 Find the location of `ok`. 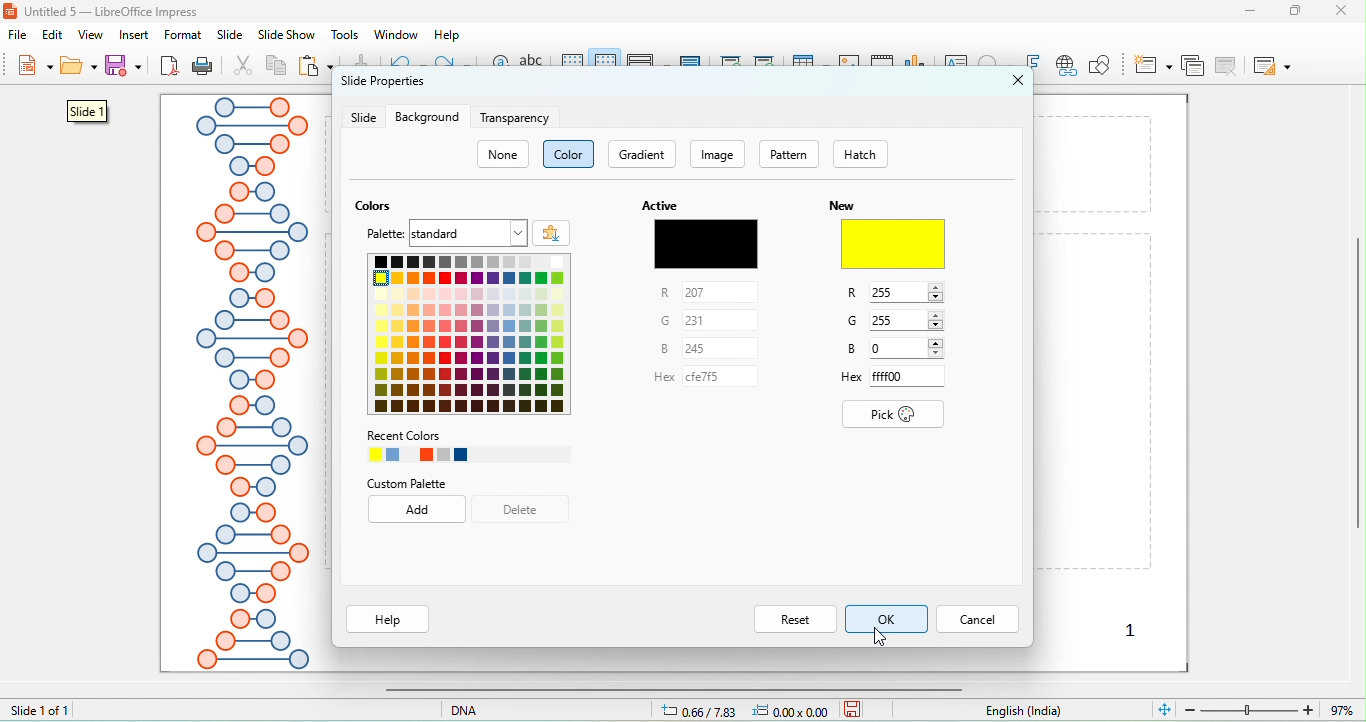

ok is located at coordinates (888, 616).